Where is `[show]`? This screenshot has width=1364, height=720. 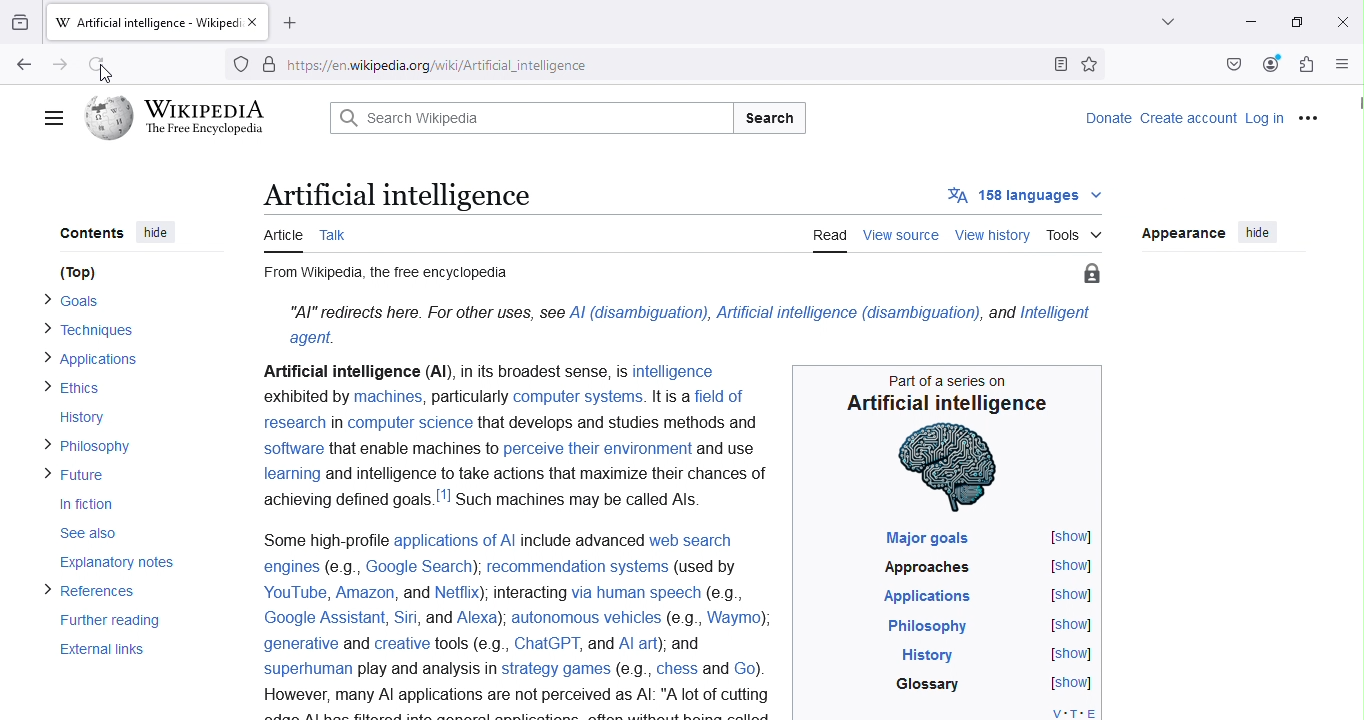 [show] is located at coordinates (1066, 657).